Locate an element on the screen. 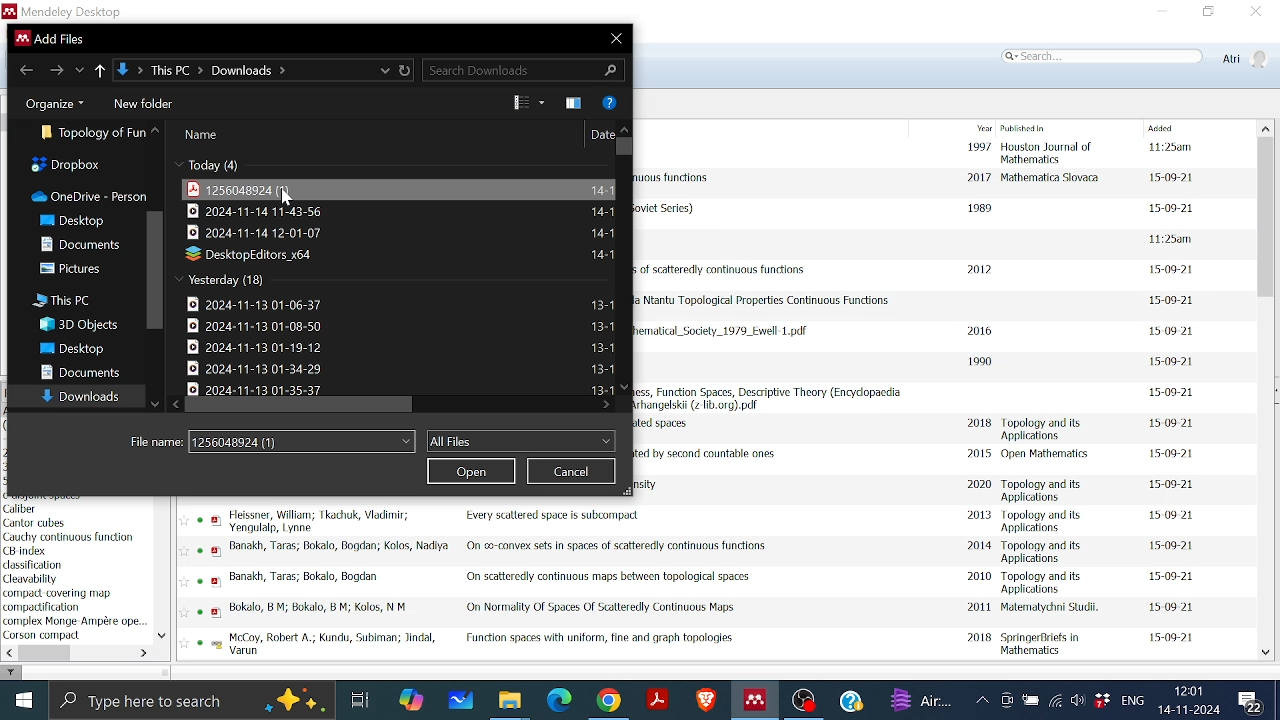 The image size is (1280, 720). read status is located at coordinates (202, 643).